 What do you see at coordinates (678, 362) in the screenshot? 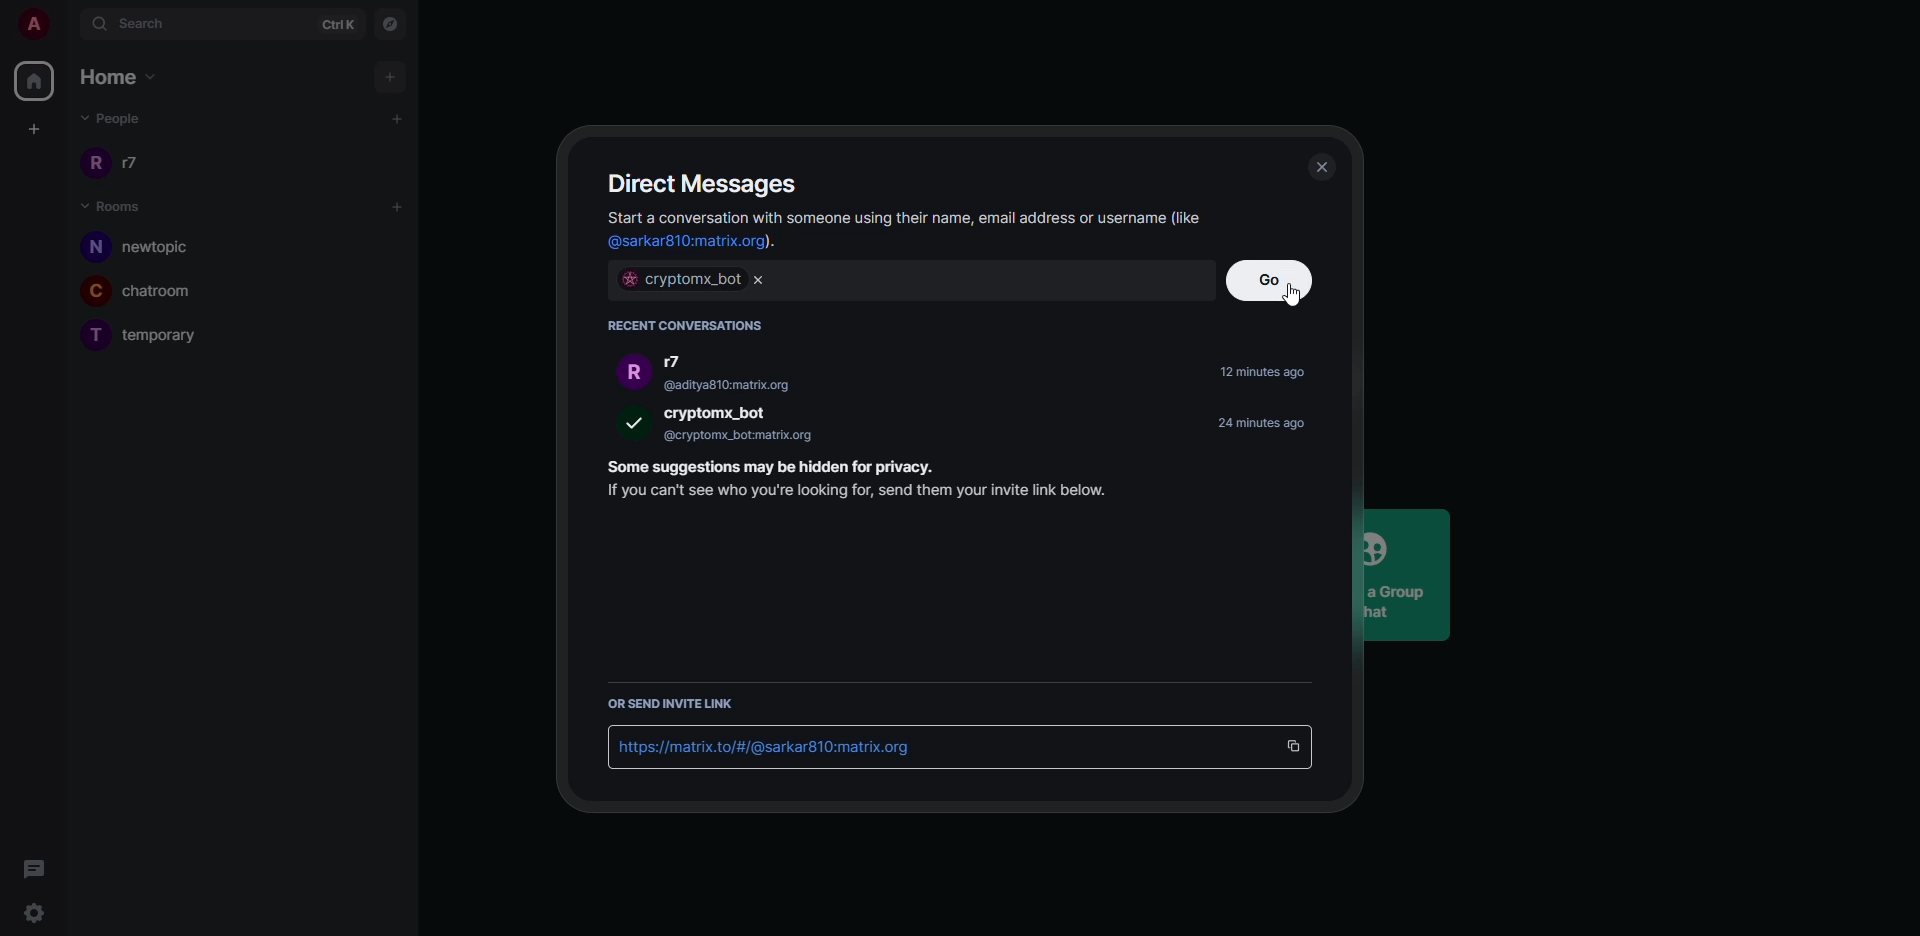
I see `r7` at bounding box center [678, 362].